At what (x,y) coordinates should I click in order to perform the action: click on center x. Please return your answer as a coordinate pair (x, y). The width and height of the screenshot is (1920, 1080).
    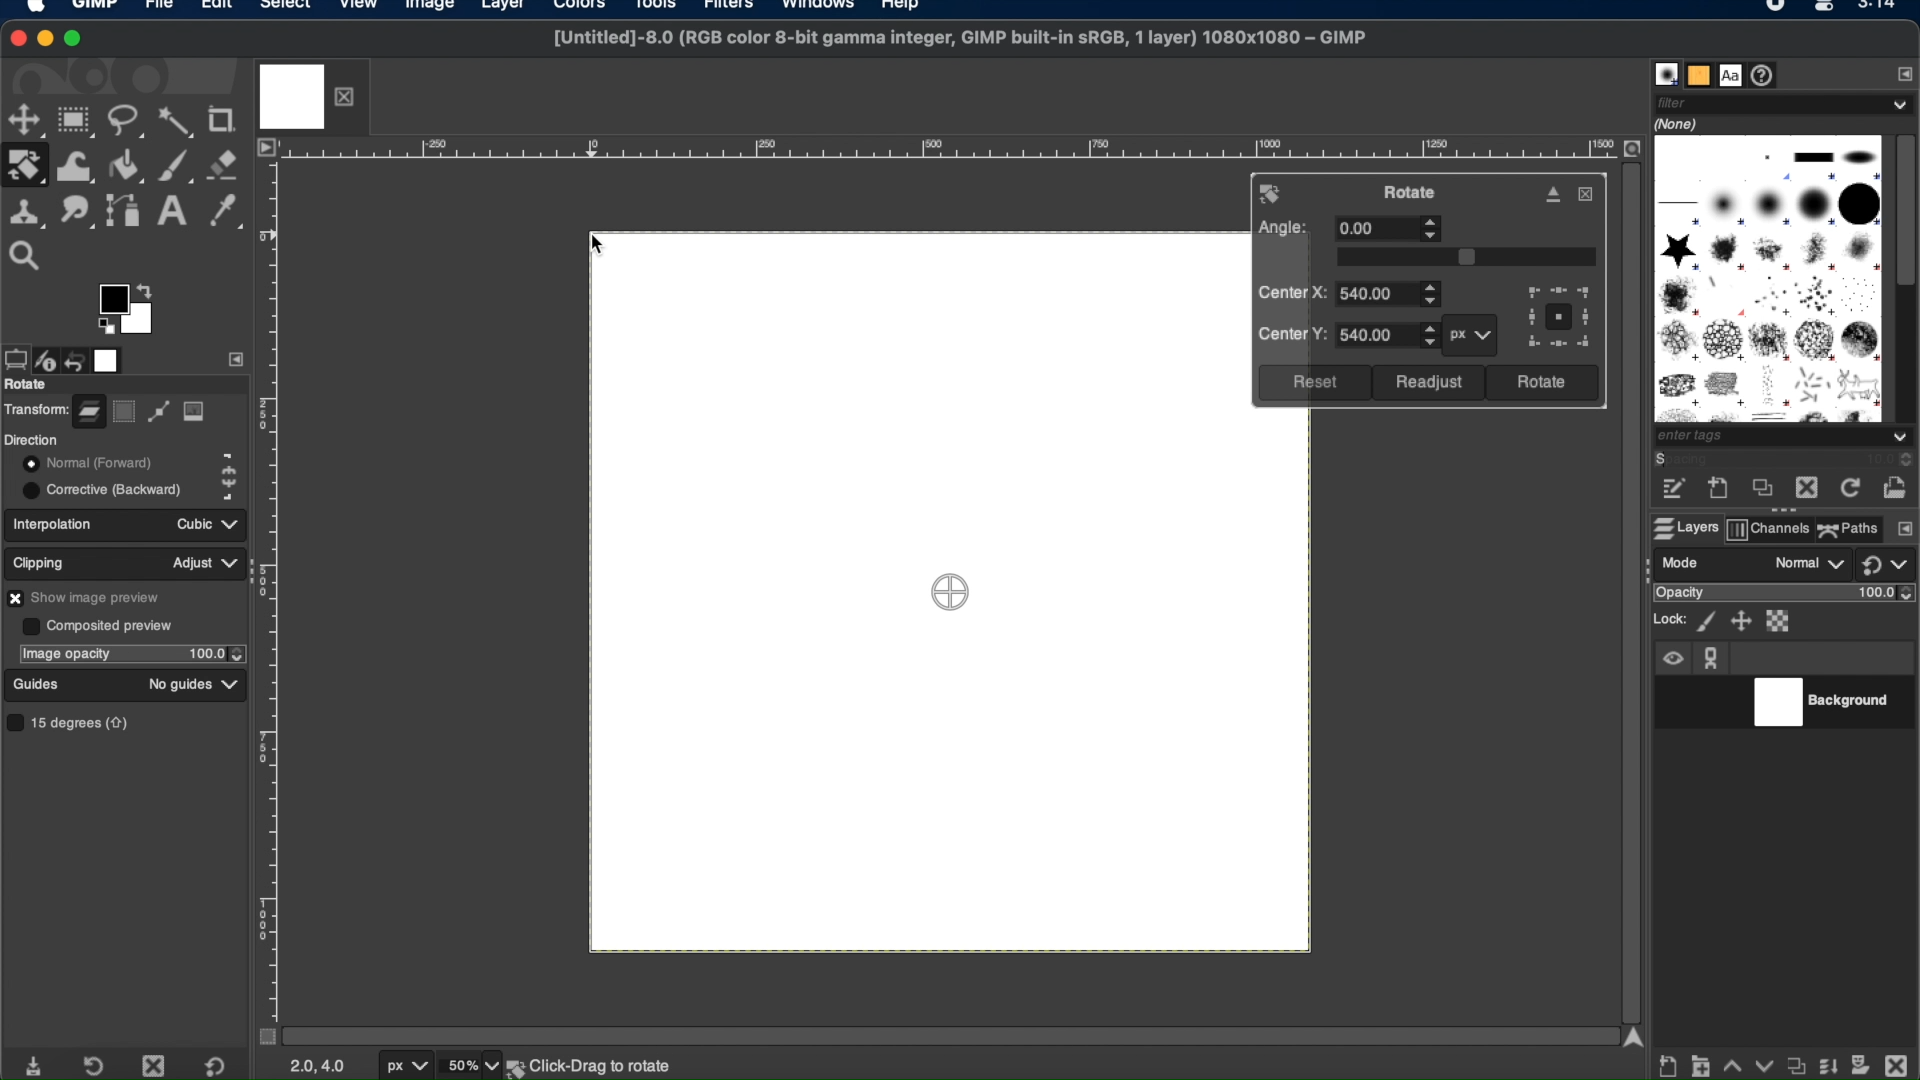
    Looking at the image, I should click on (1351, 294).